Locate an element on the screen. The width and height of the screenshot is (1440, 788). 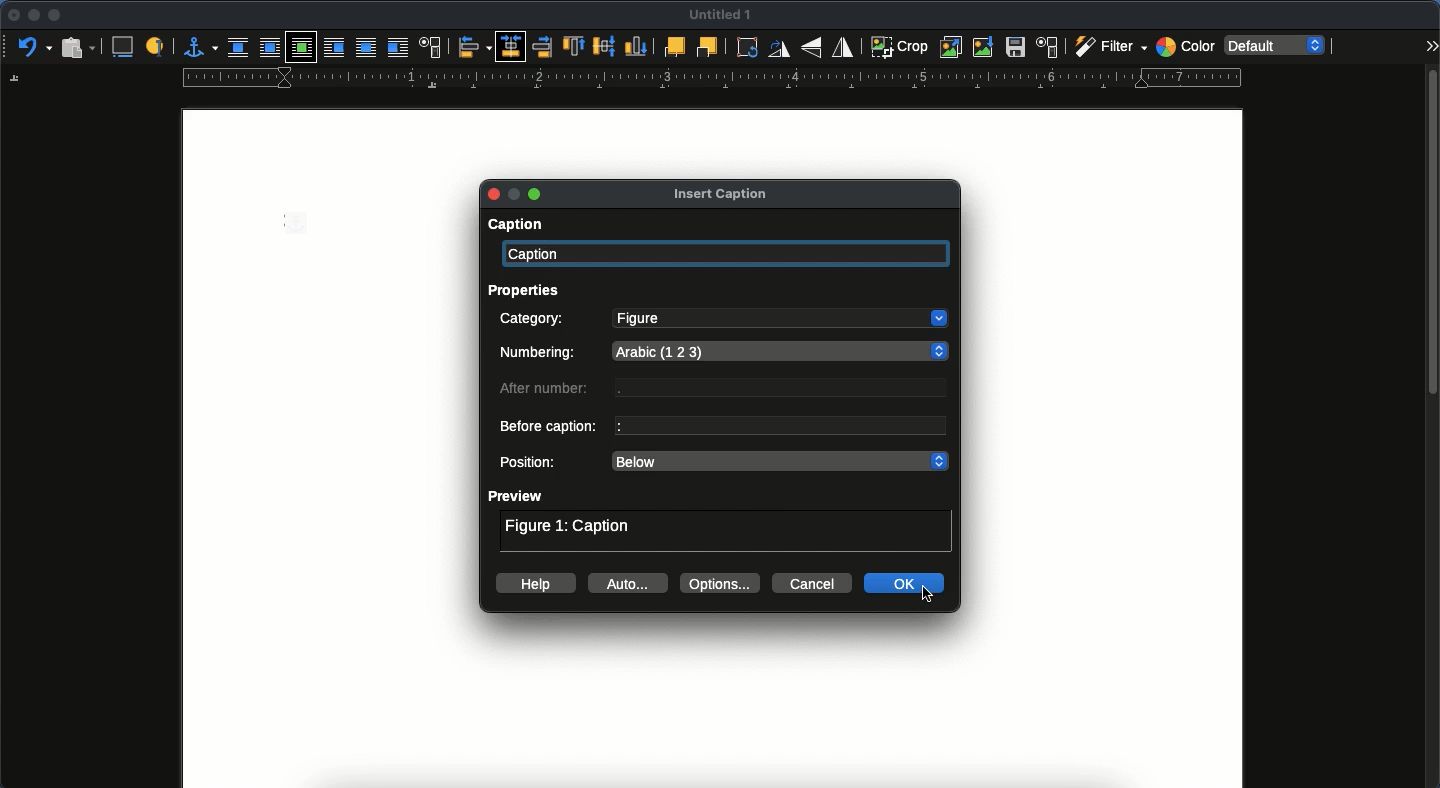
rotate 90 right is located at coordinates (781, 49).